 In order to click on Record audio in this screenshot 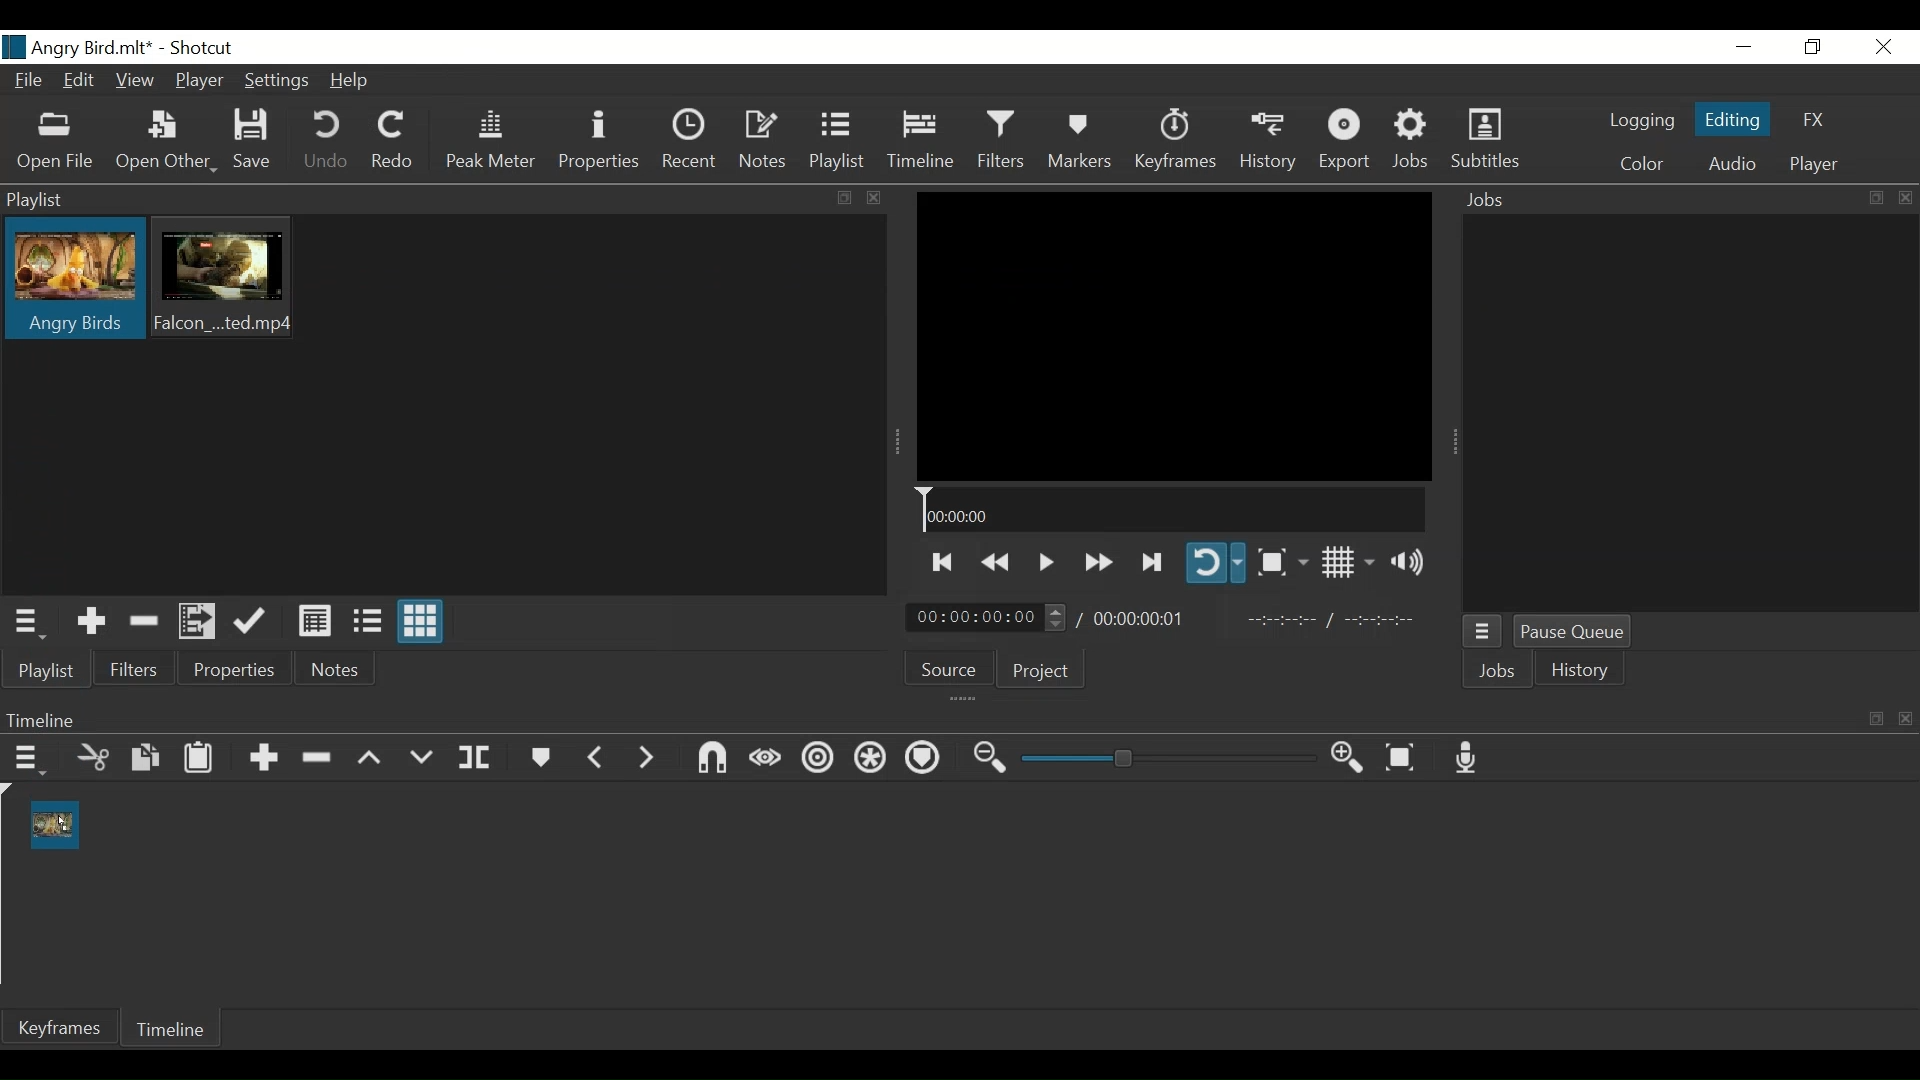, I will do `click(1467, 760)`.